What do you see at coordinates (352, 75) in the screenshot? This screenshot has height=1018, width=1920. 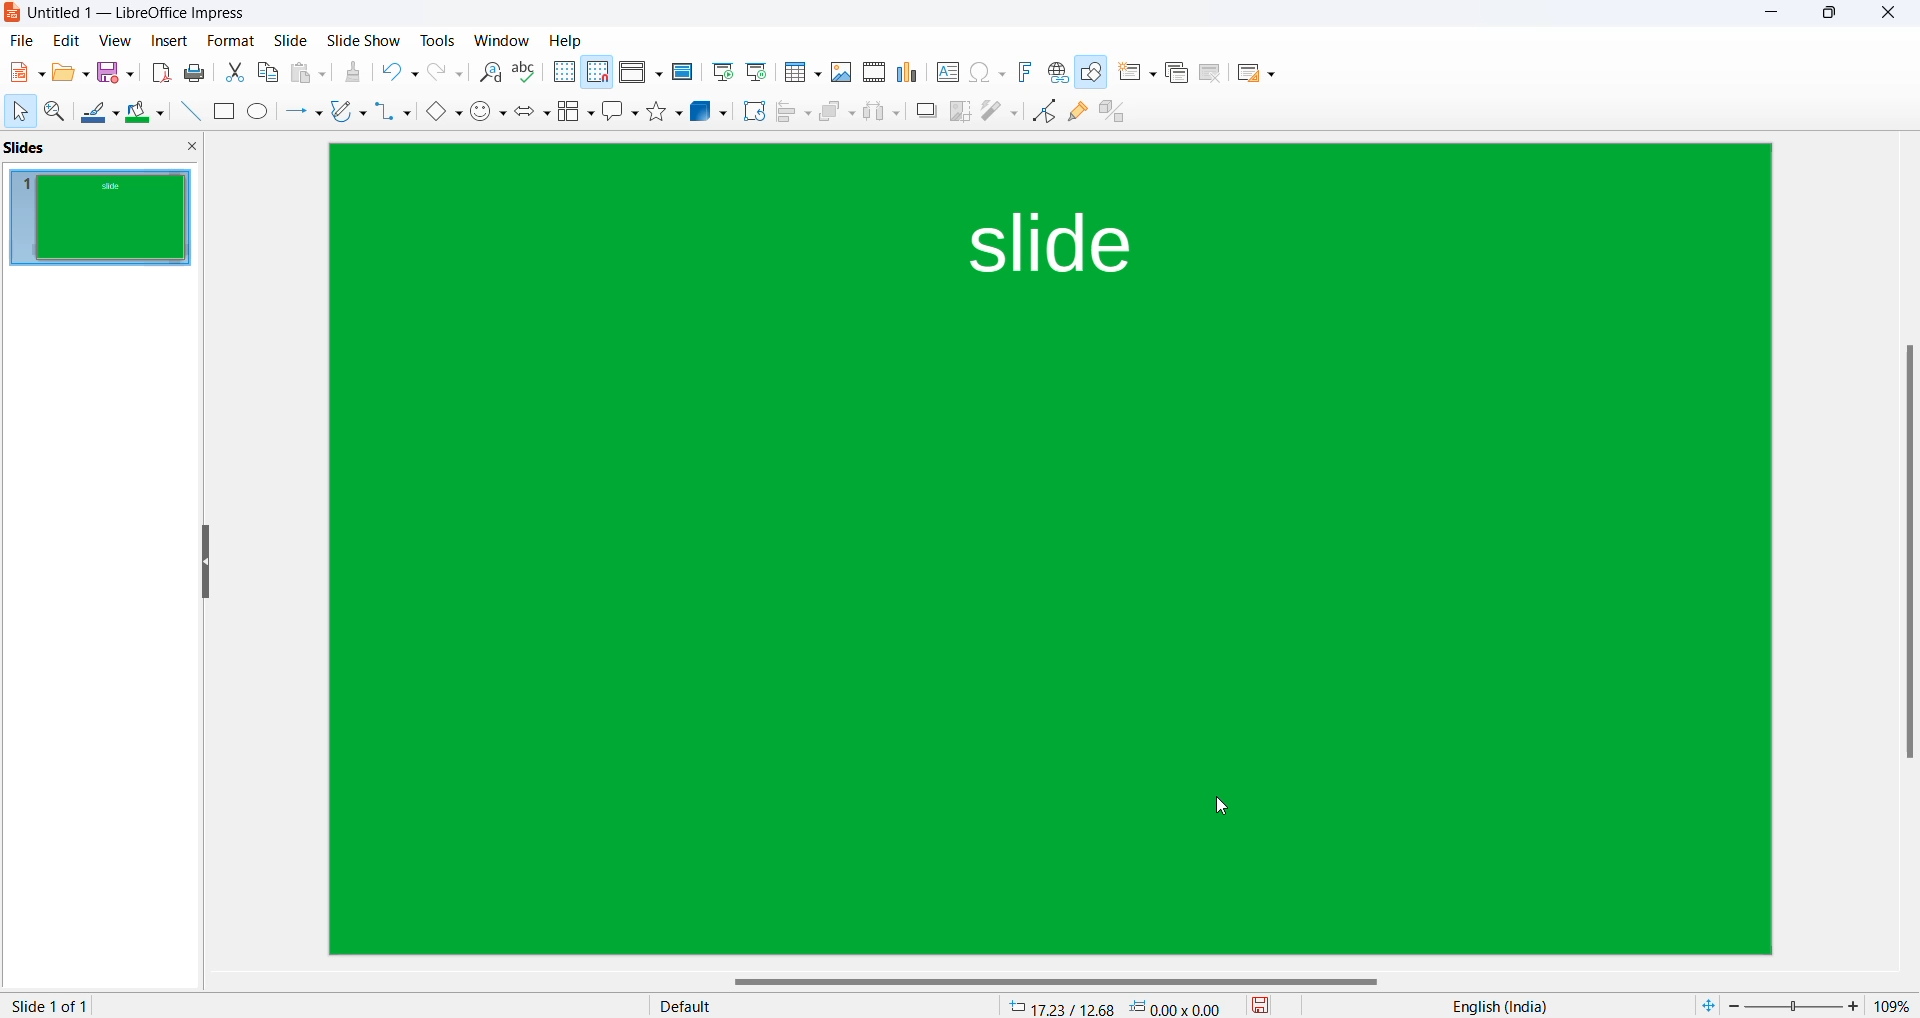 I see `clone formatting` at bounding box center [352, 75].